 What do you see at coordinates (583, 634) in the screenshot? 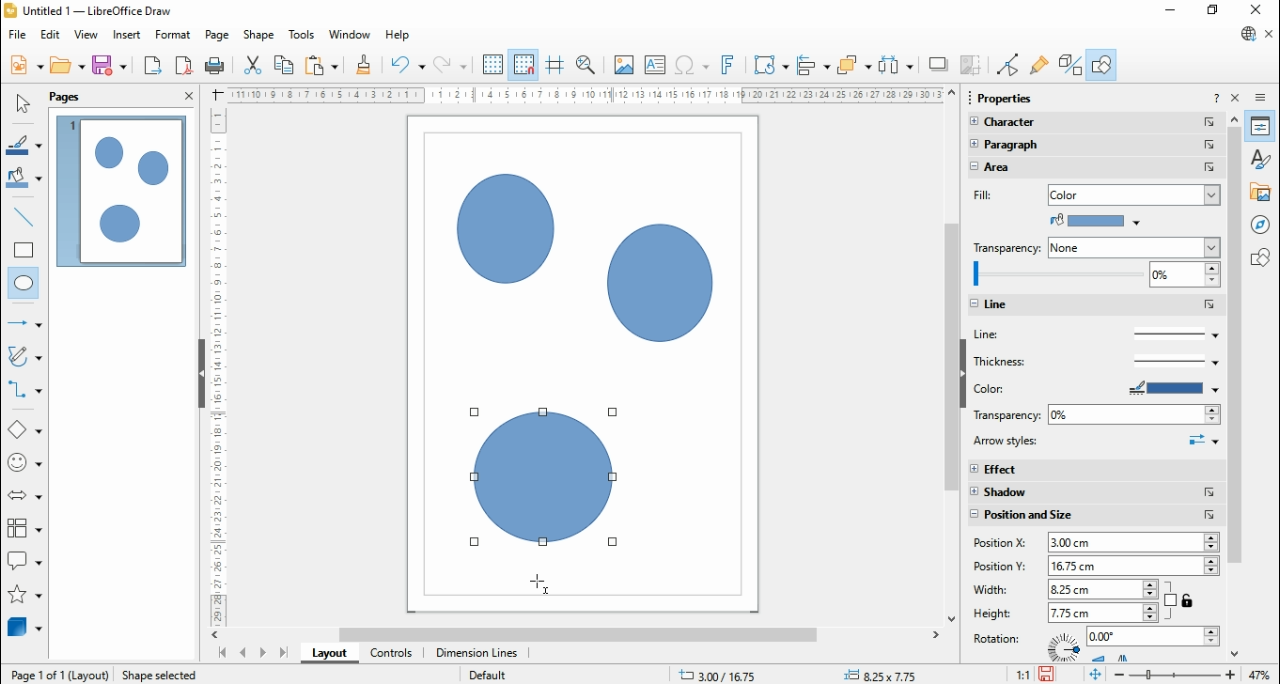
I see `scroll bar` at bounding box center [583, 634].